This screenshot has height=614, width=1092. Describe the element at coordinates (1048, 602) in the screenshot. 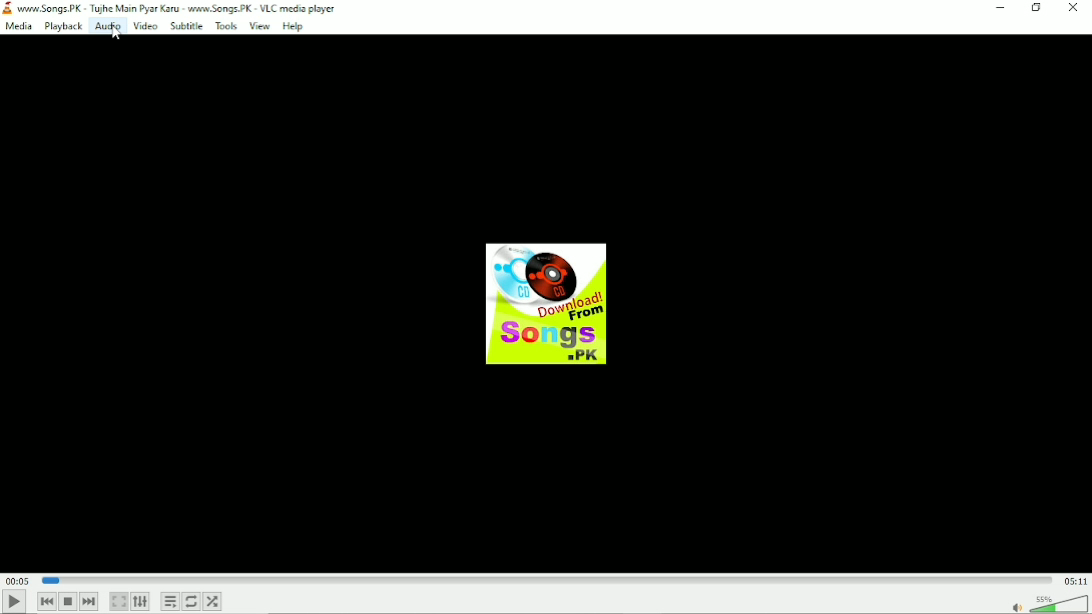

I see `Volume` at that location.